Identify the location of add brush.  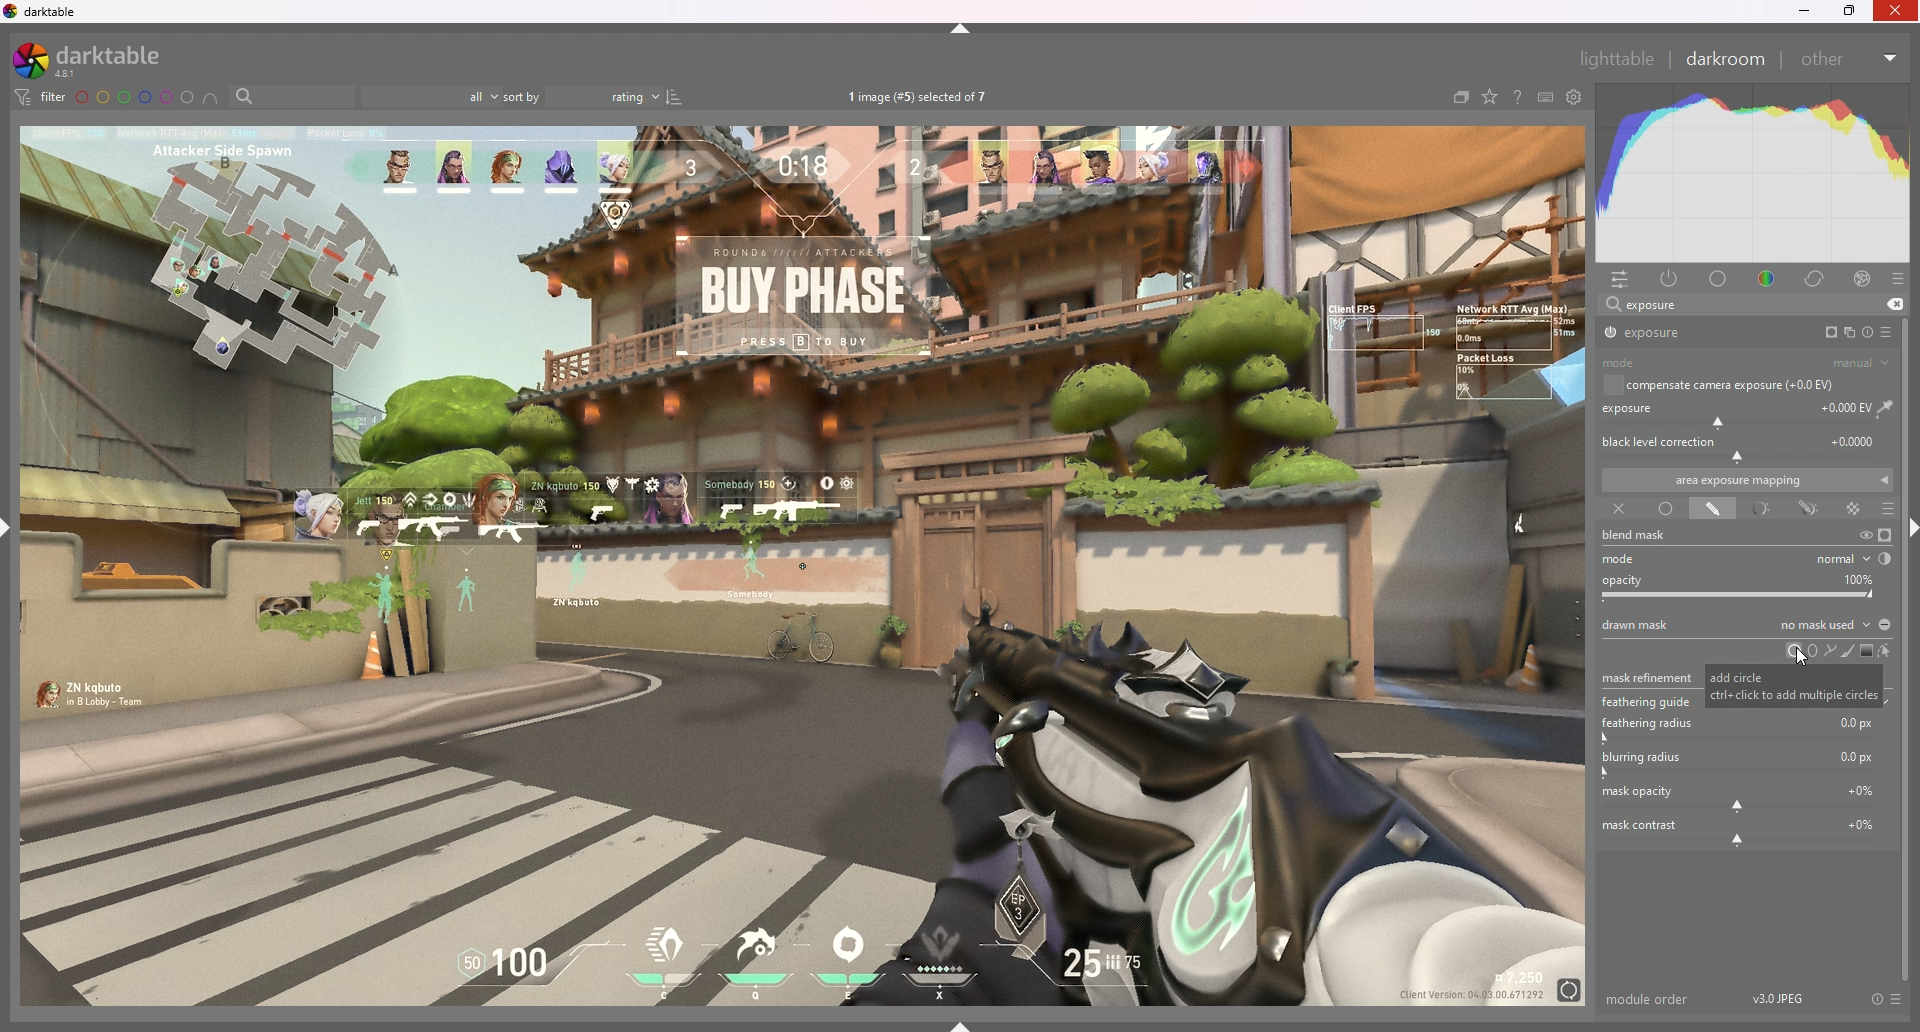
(1843, 651).